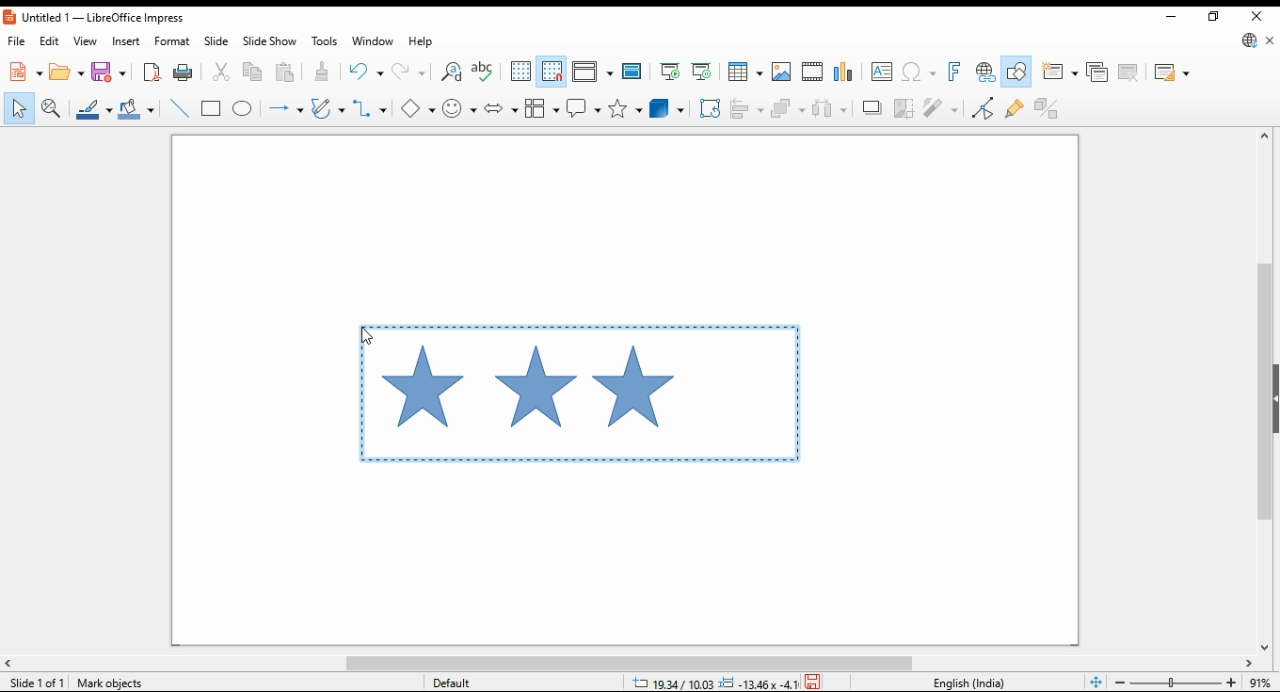 This screenshot has height=692, width=1280. What do you see at coordinates (112, 681) in the screenshot?
I see `Mark Objects` at bounding box center [112, 681].